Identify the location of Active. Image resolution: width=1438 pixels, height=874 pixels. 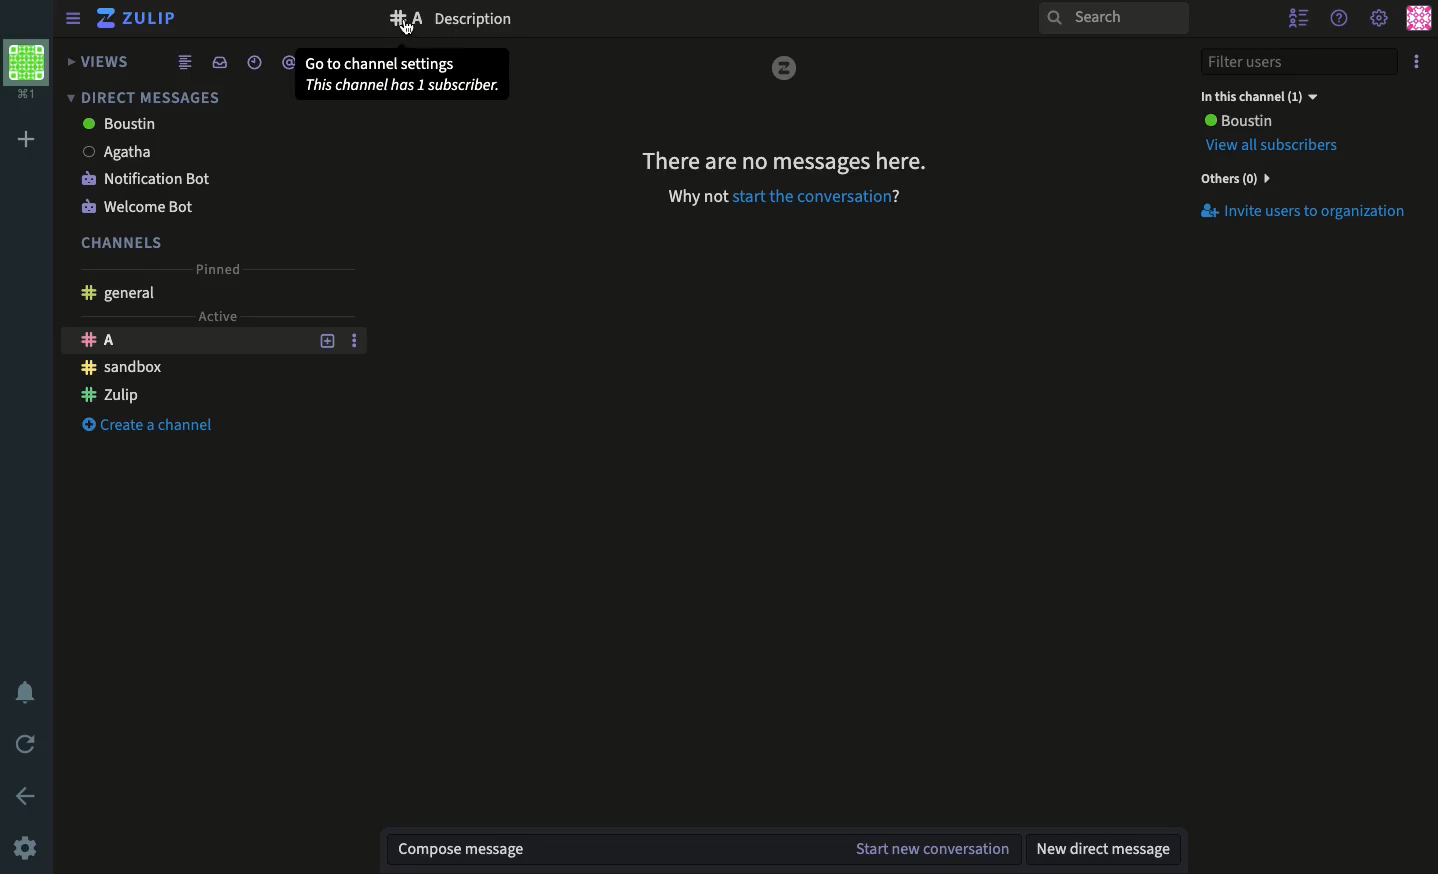
(219, 316).